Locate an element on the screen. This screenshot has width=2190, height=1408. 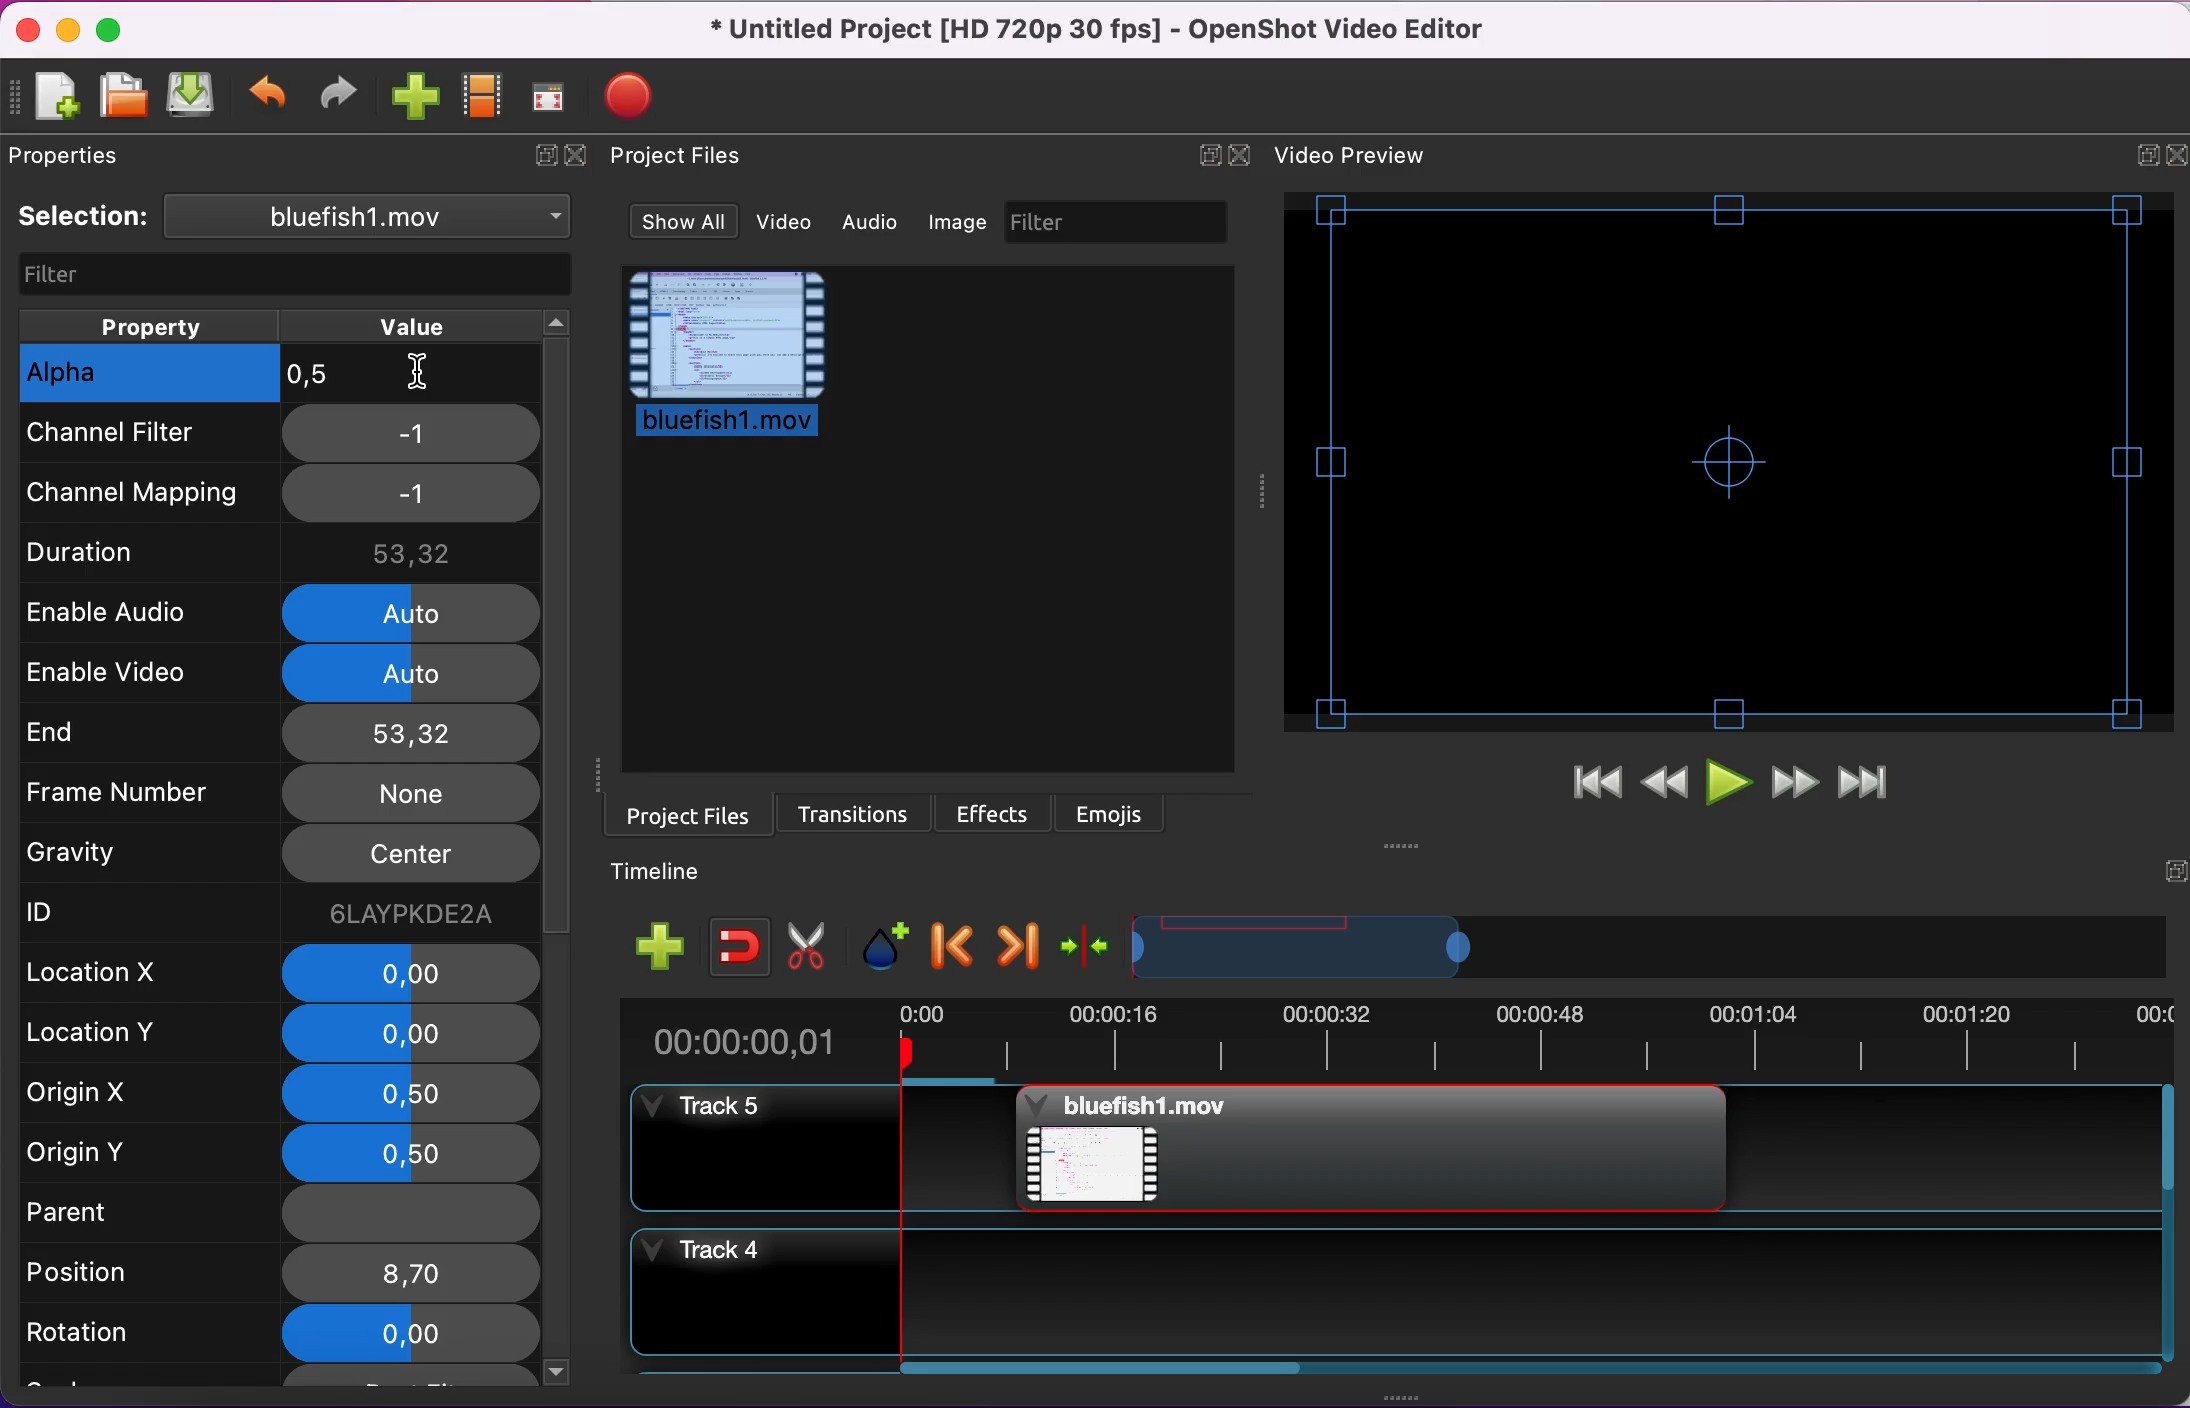
fast forward is located at coordinates (1797, 783).